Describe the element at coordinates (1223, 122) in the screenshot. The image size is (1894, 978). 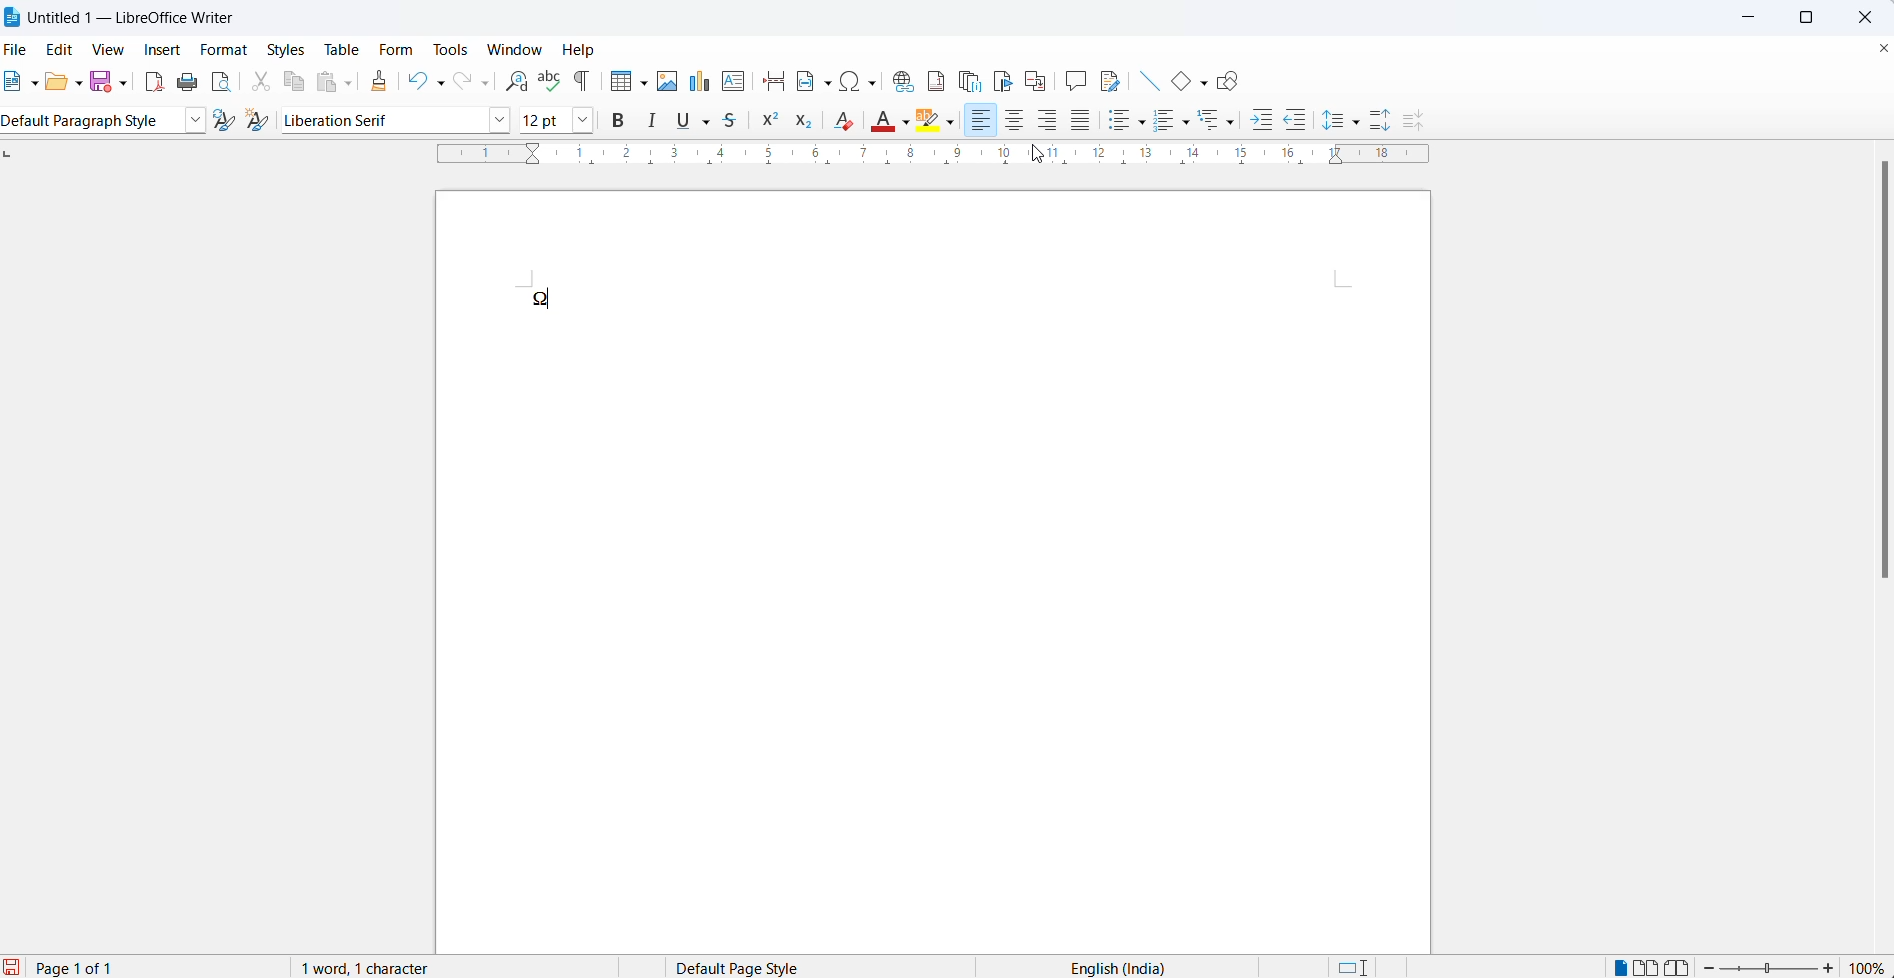
I see `select outline formatting` at that location.